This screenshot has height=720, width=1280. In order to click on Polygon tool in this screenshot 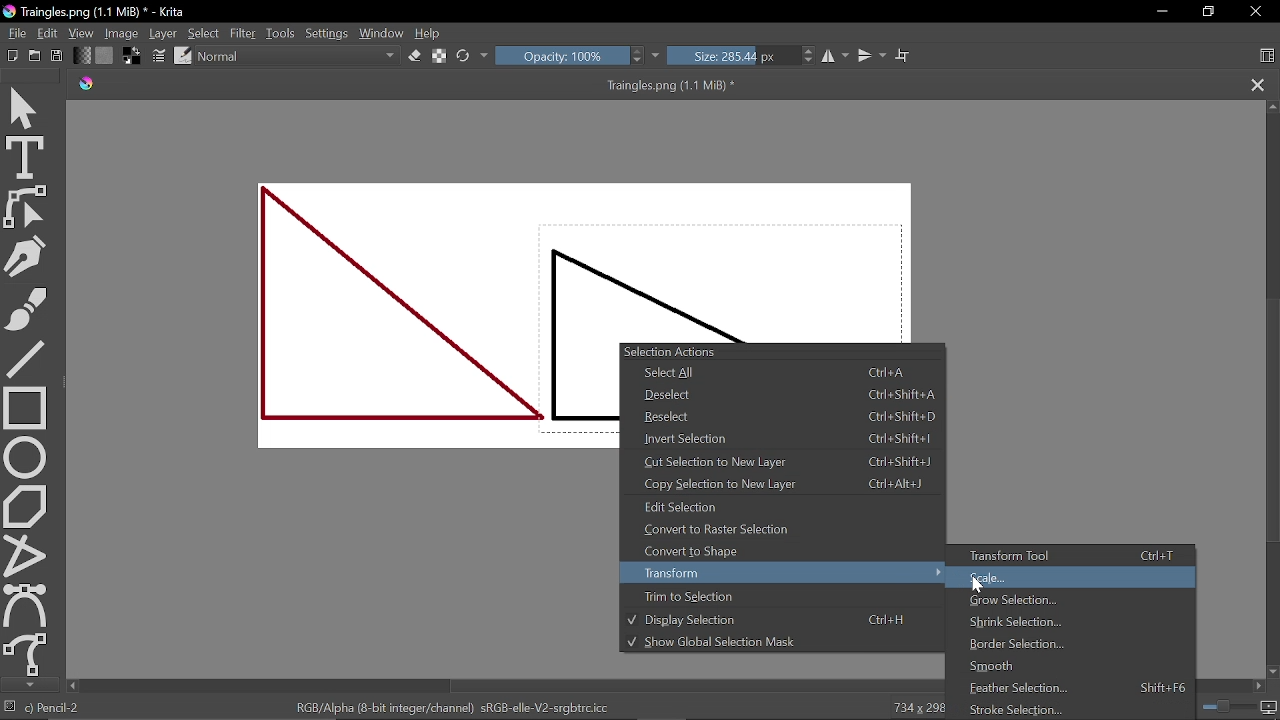, I will do `click(26, 506)`.